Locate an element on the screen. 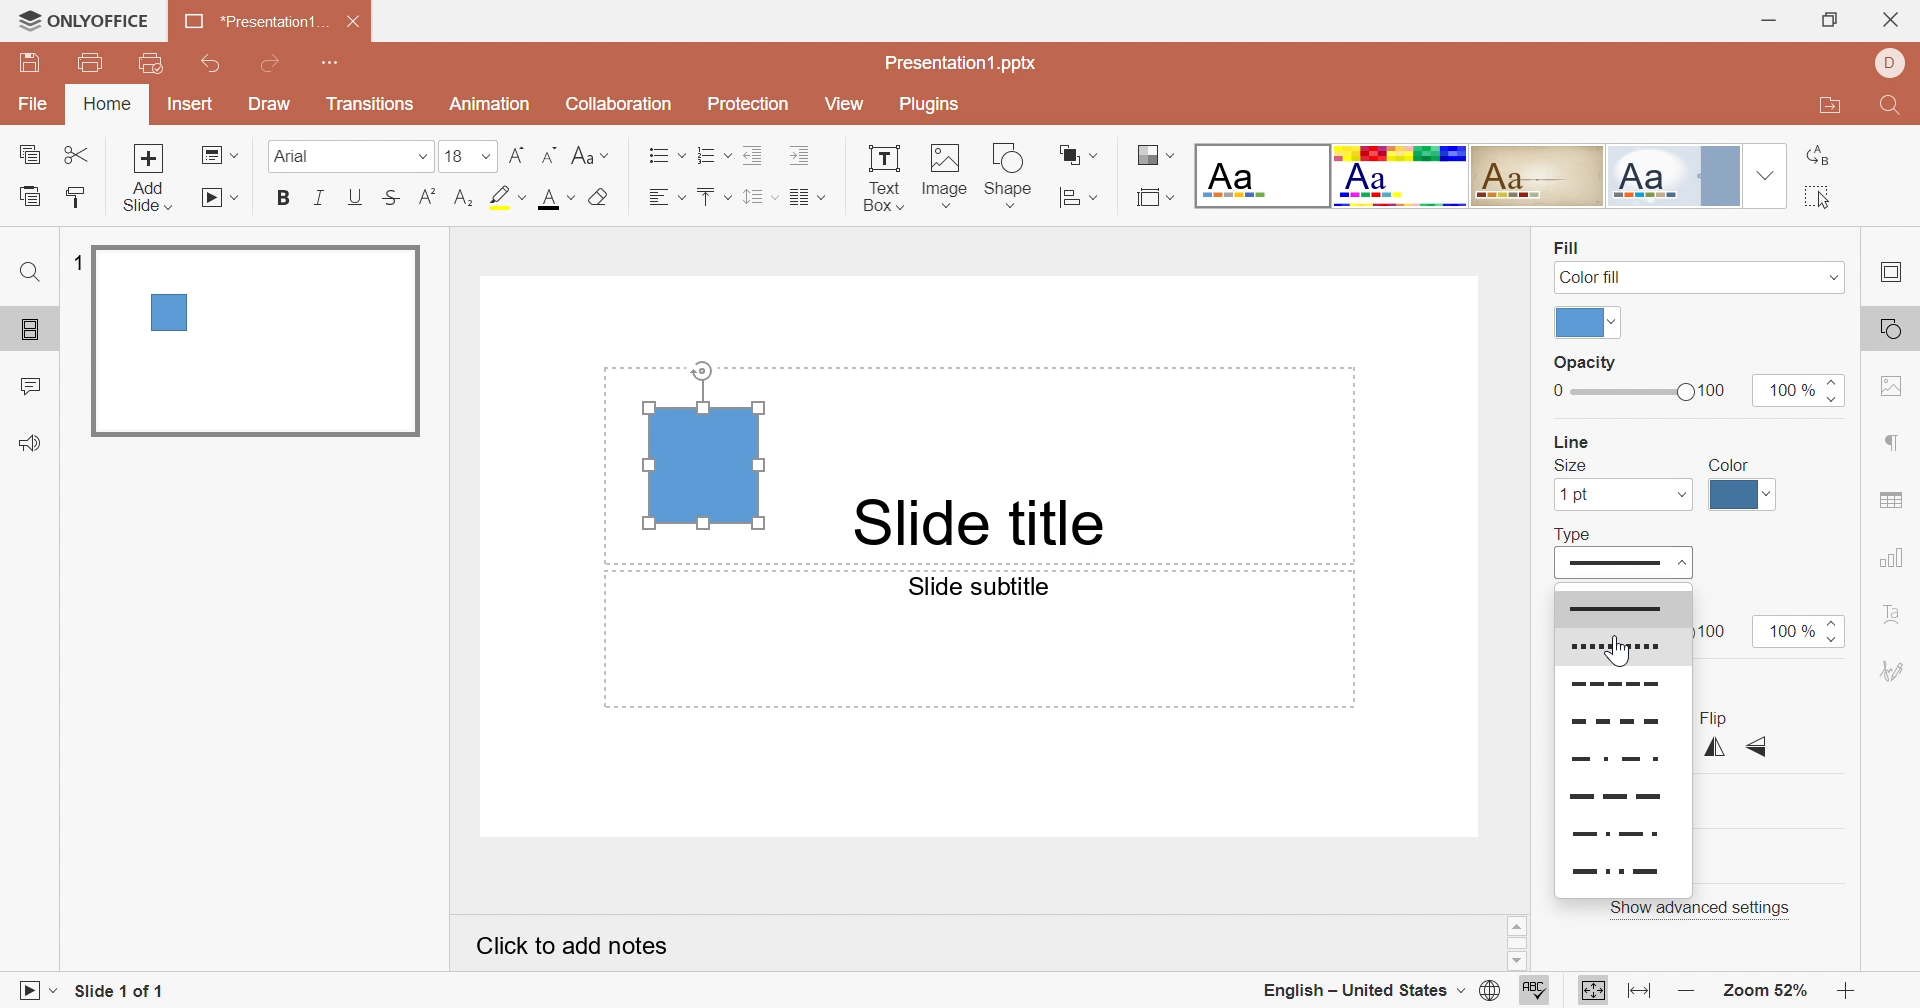  Customize Quick Access Toolbar is located at coordinates (339, 65).